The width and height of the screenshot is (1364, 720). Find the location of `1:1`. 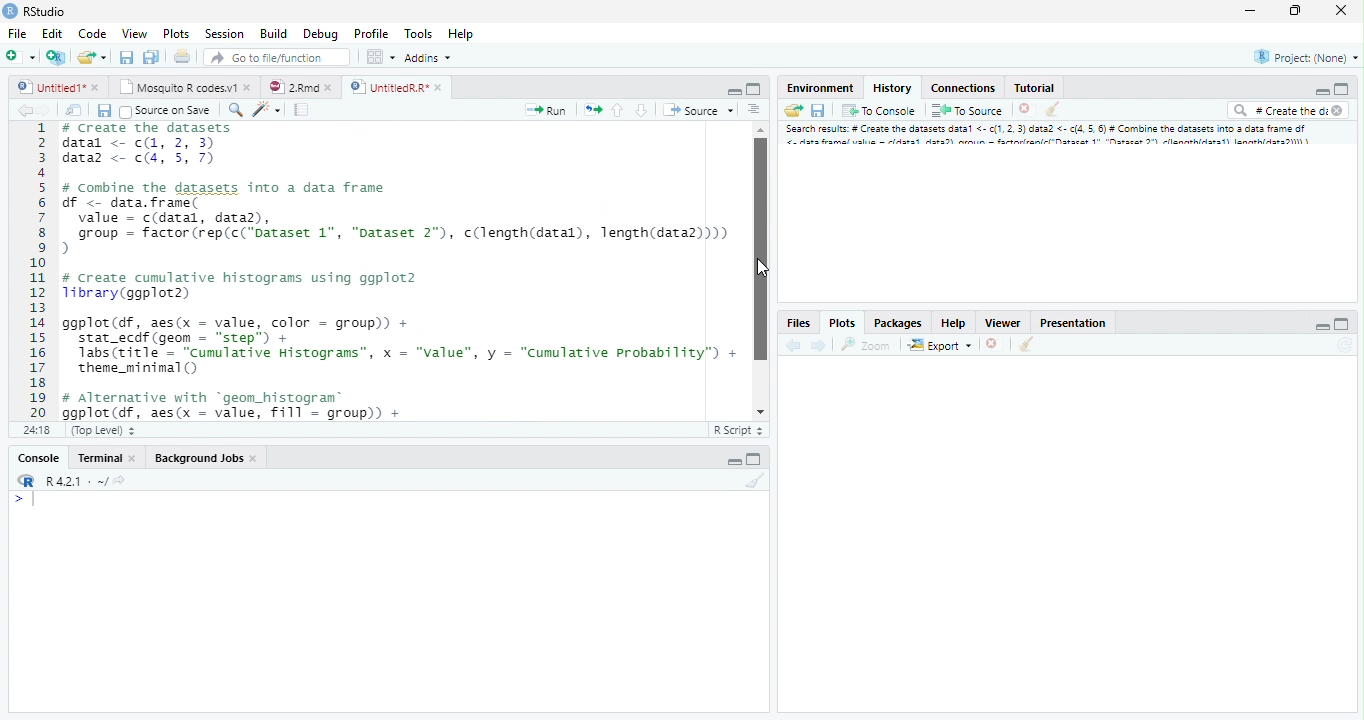

1:1 is located at coordinates (41, 428).